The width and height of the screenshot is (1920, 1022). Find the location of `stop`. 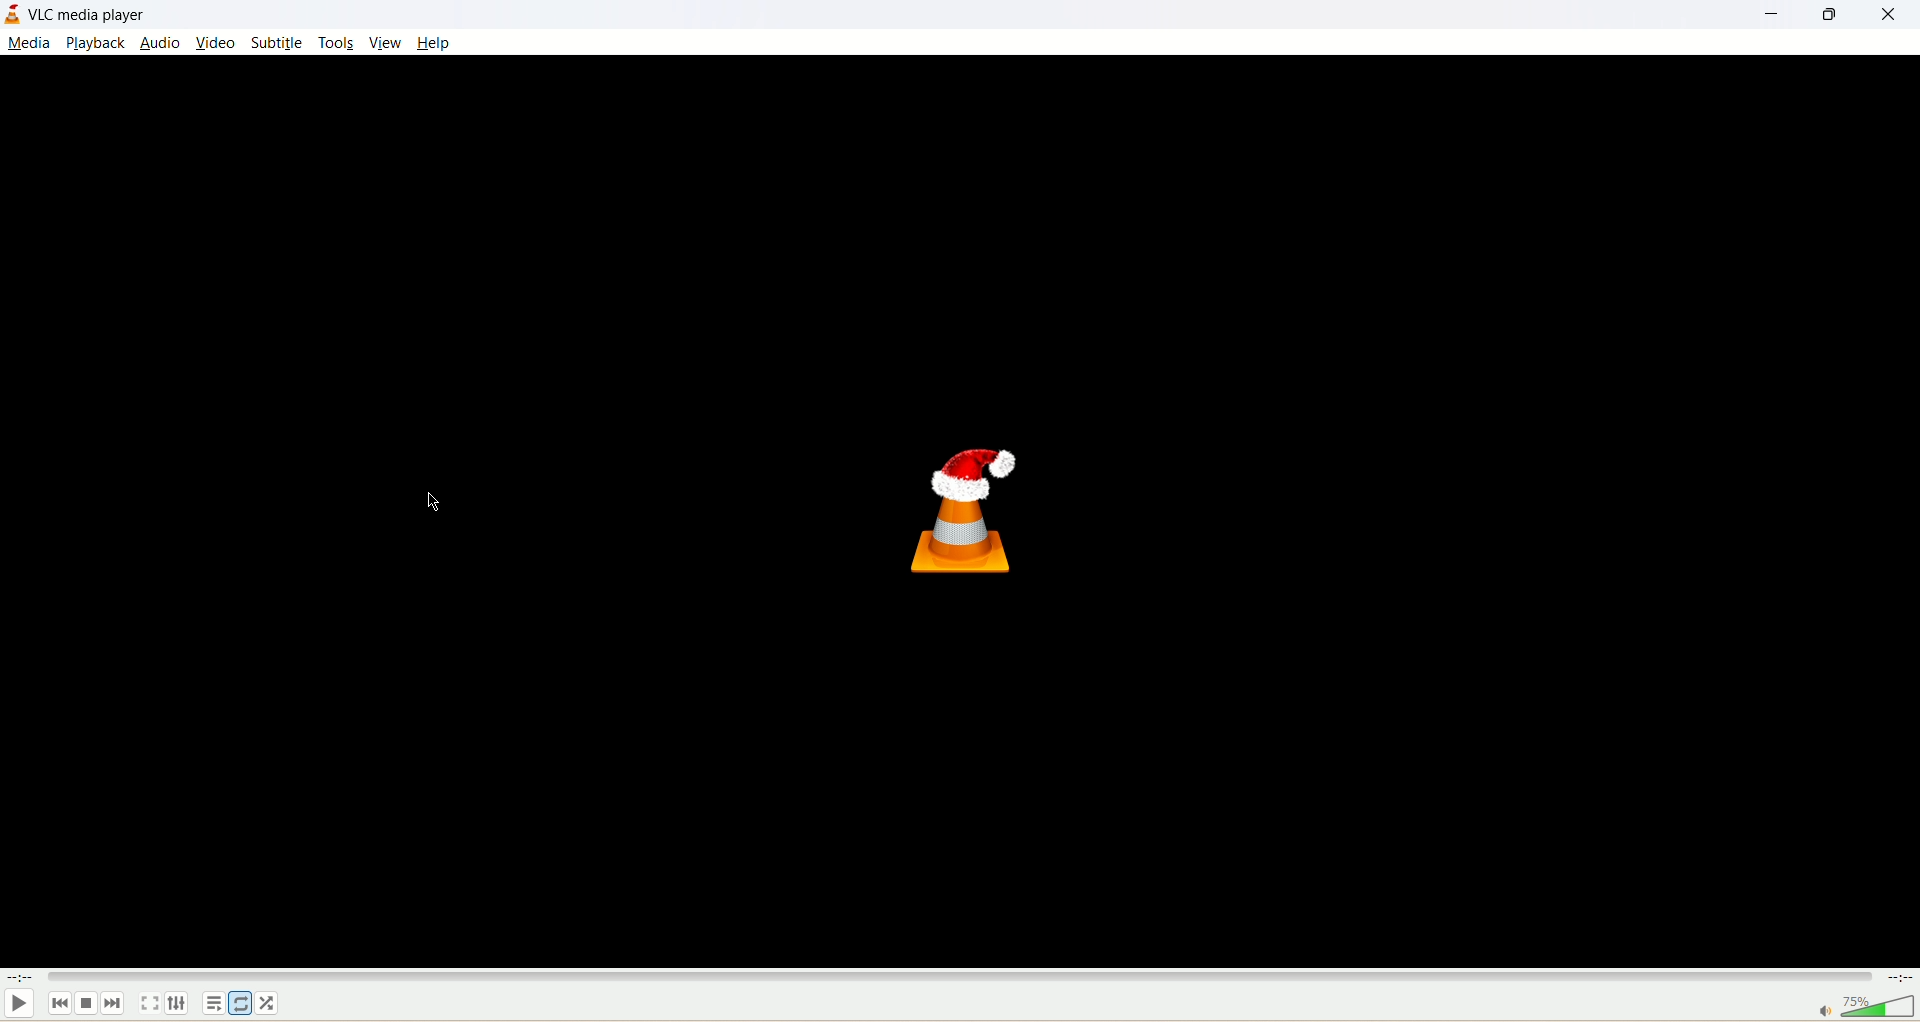

stop is located at coordinates (84, 1005).